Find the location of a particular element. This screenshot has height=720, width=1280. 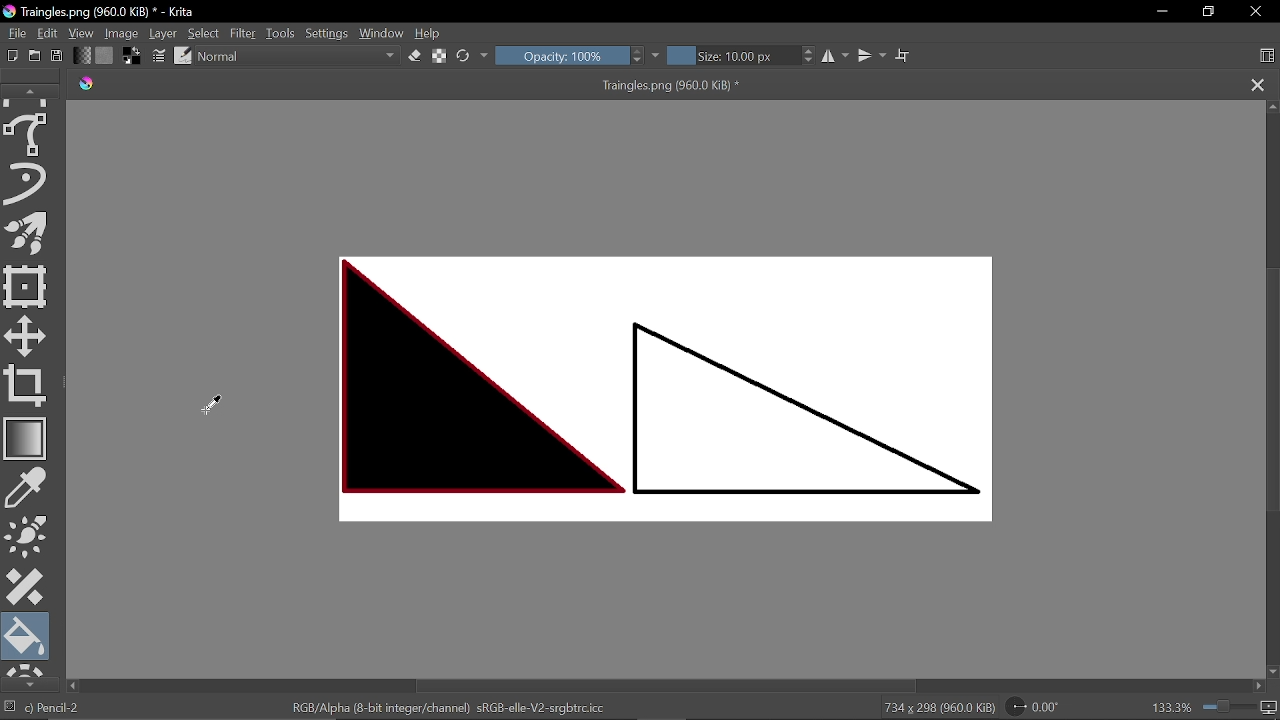

Edit is located at coordinates (47, 35).